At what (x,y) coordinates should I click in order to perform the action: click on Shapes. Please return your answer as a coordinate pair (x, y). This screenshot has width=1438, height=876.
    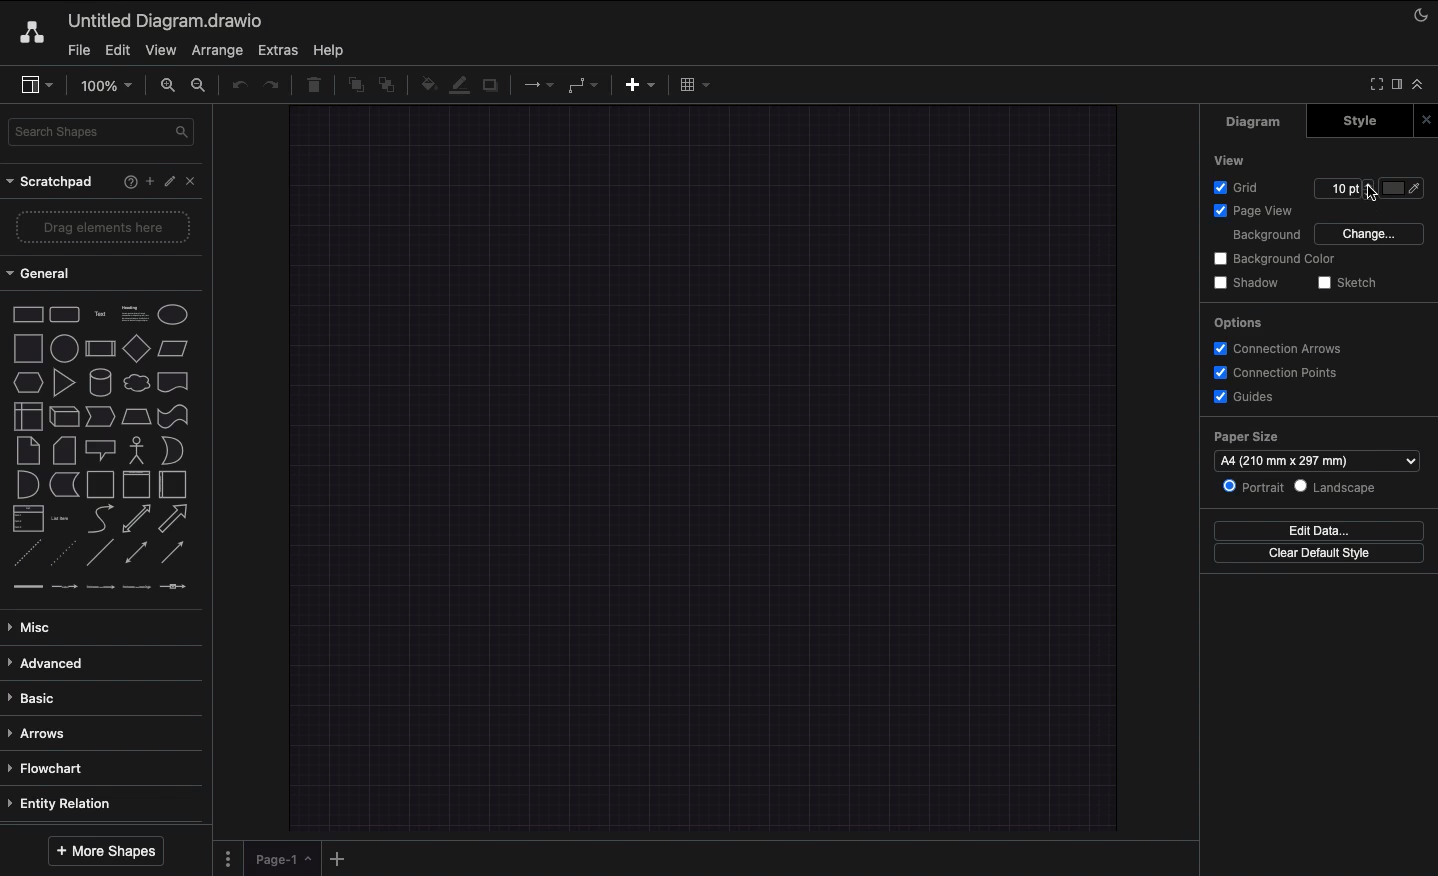
    Looking at the image, I should click on (103, 446).